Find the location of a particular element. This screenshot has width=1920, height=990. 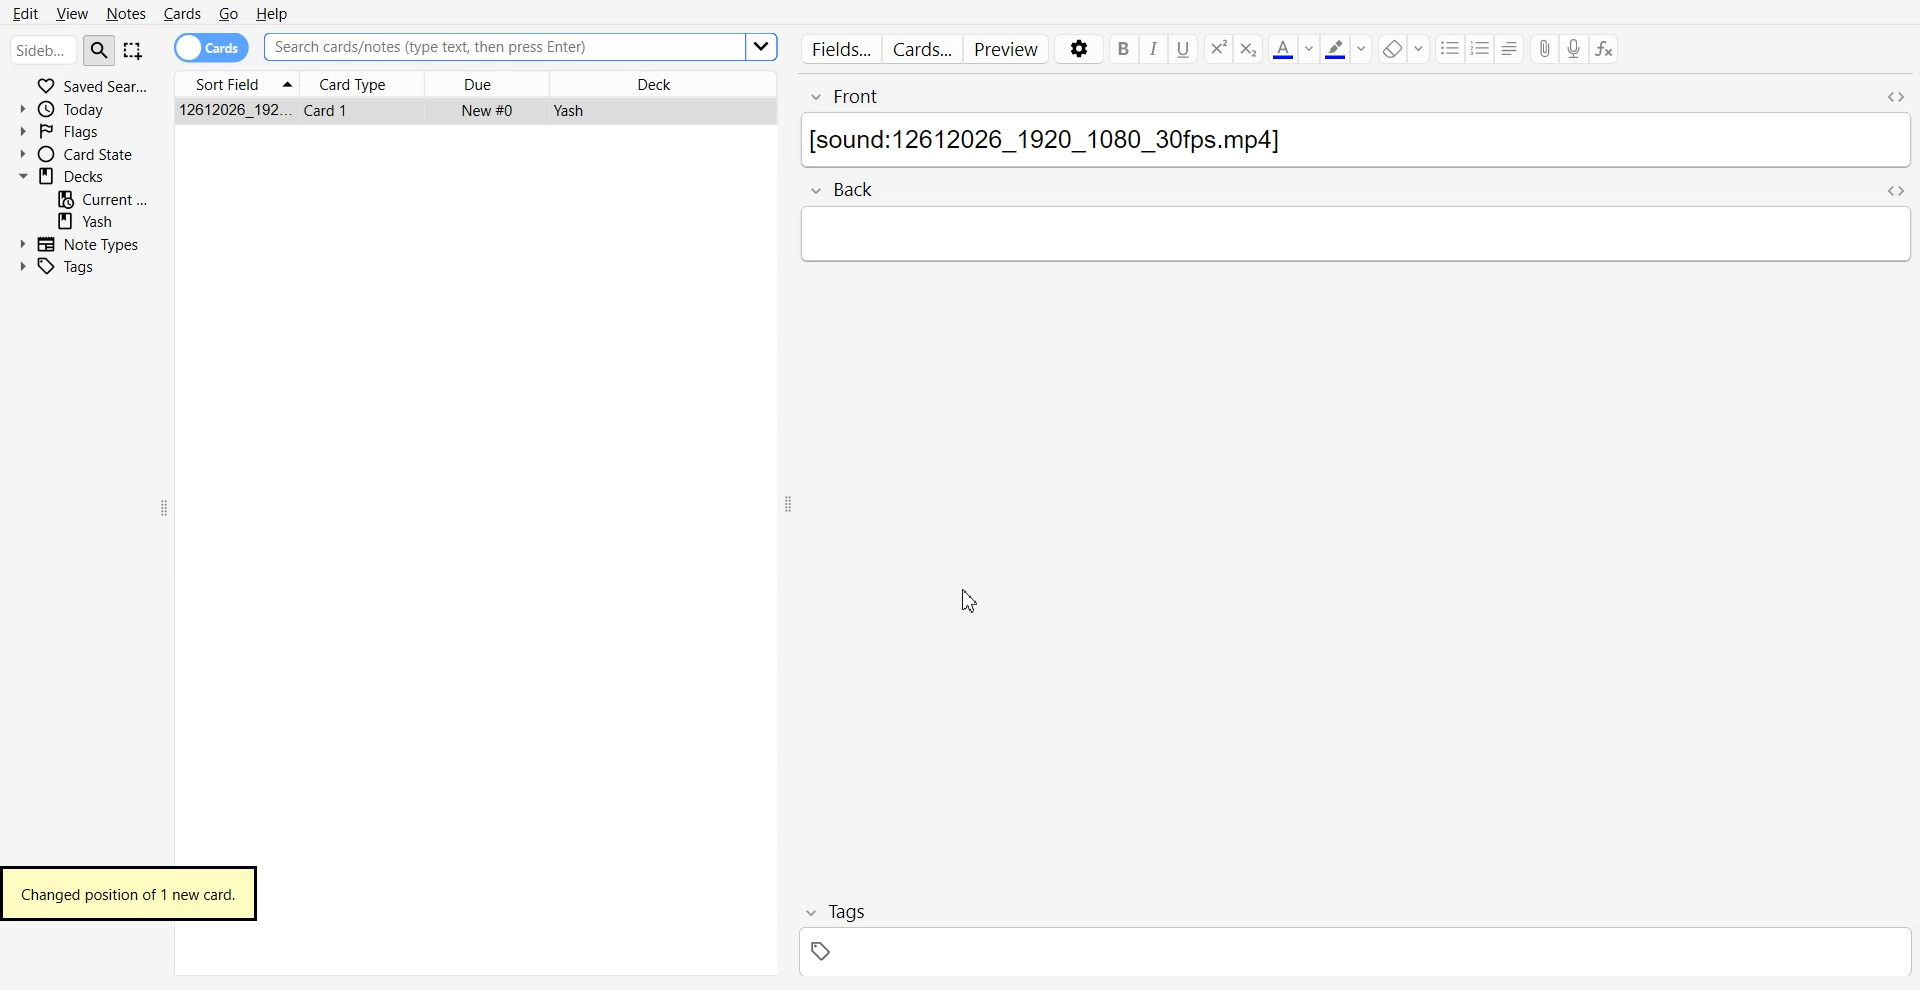

Search Bar is located at coordinates (501, 47).